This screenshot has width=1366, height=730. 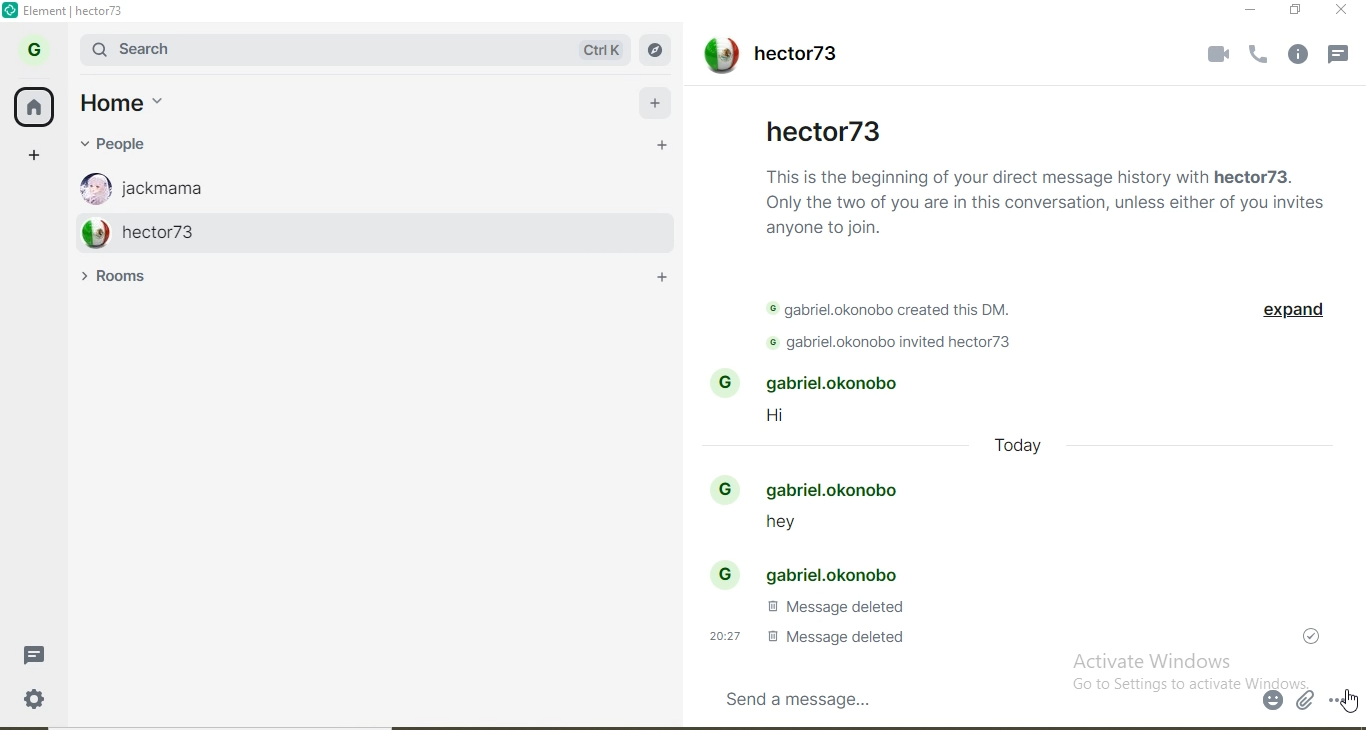 I want to click on rooms, so click(x=124, y=277).